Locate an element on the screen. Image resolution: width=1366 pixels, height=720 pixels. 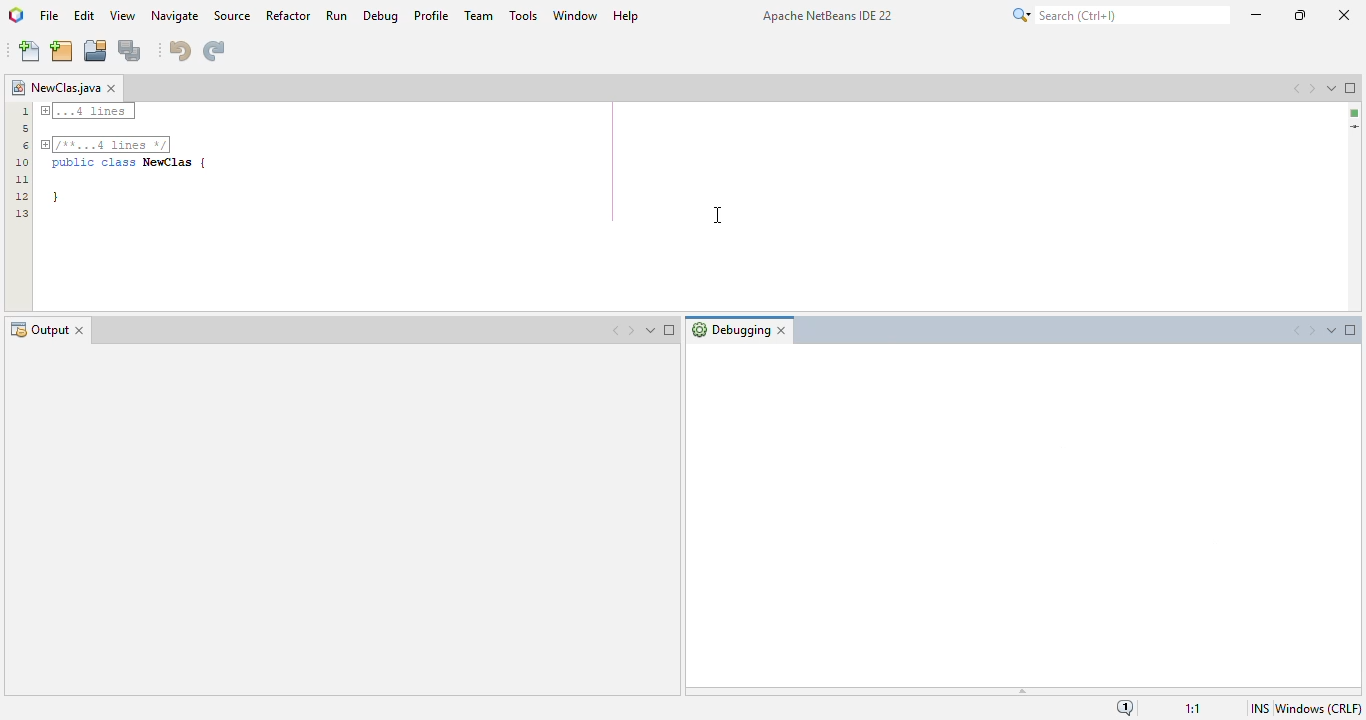
show opened documents list is located at coordinates (1331, 87).